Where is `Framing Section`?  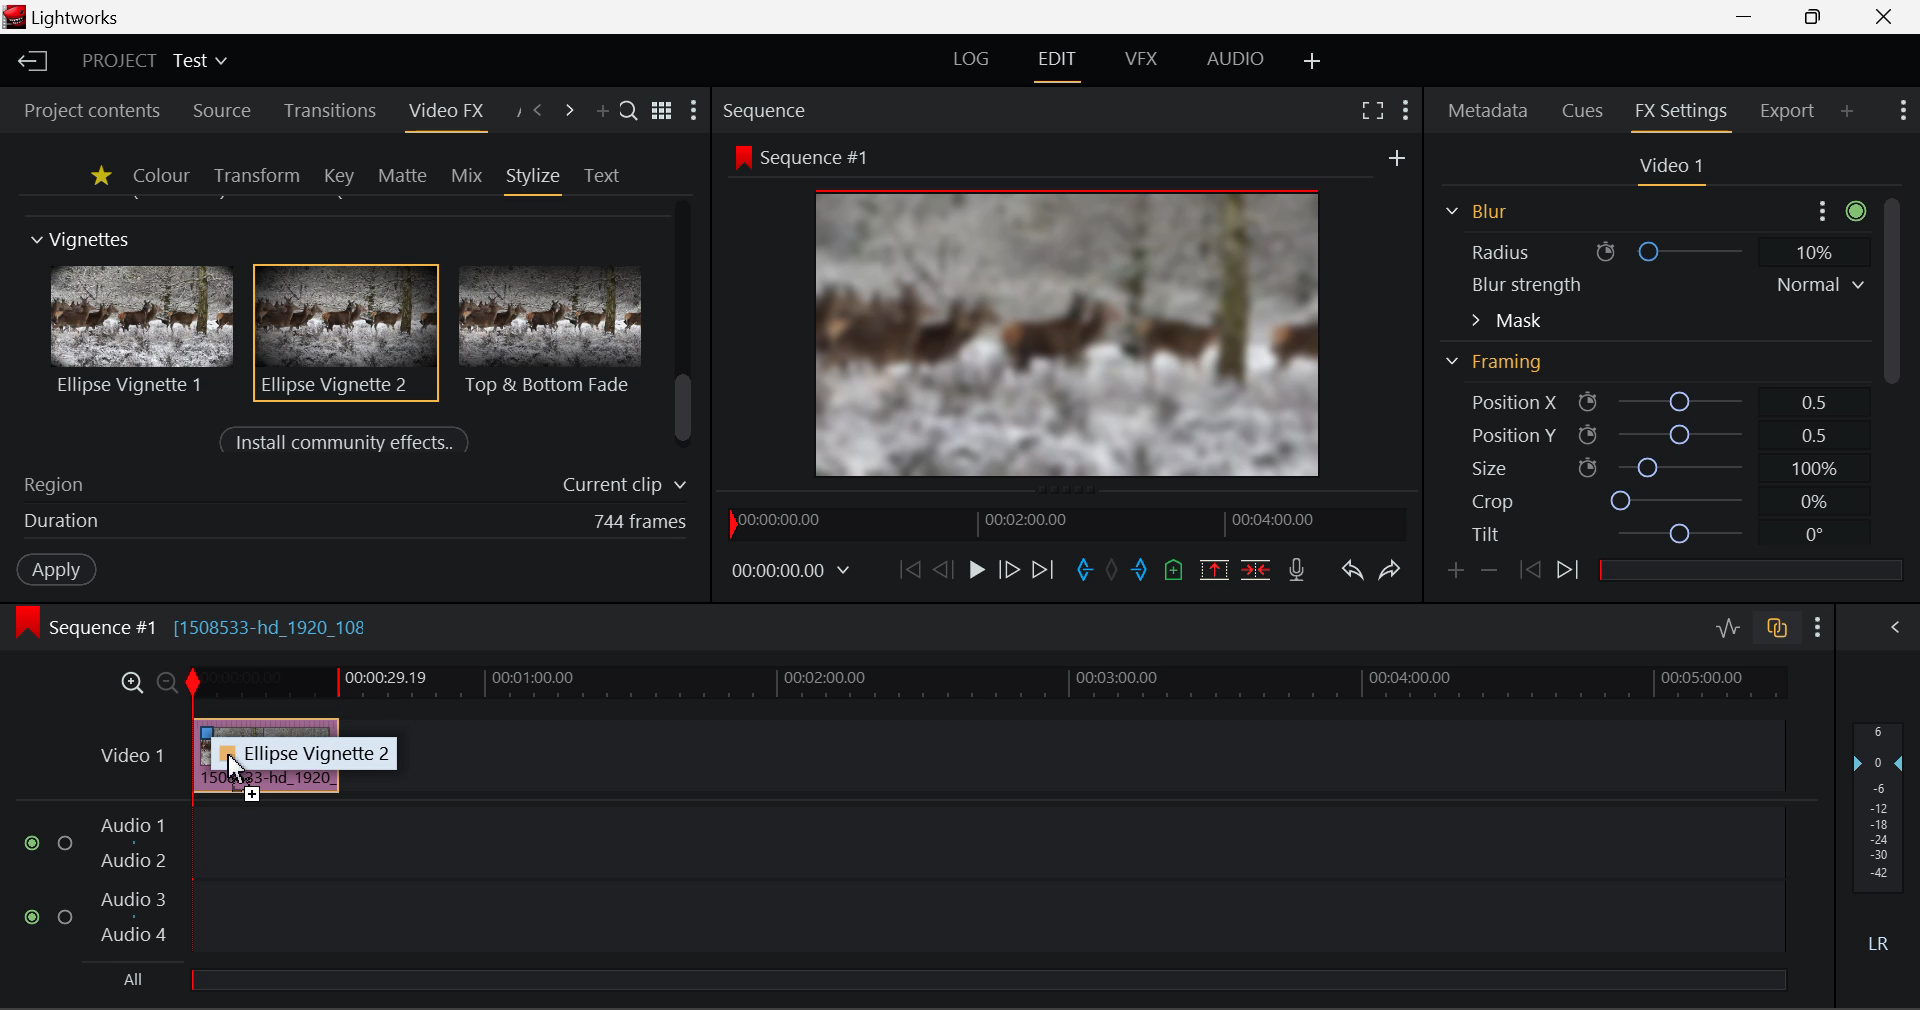 Framing Section is located at coordinates (1501, 369).